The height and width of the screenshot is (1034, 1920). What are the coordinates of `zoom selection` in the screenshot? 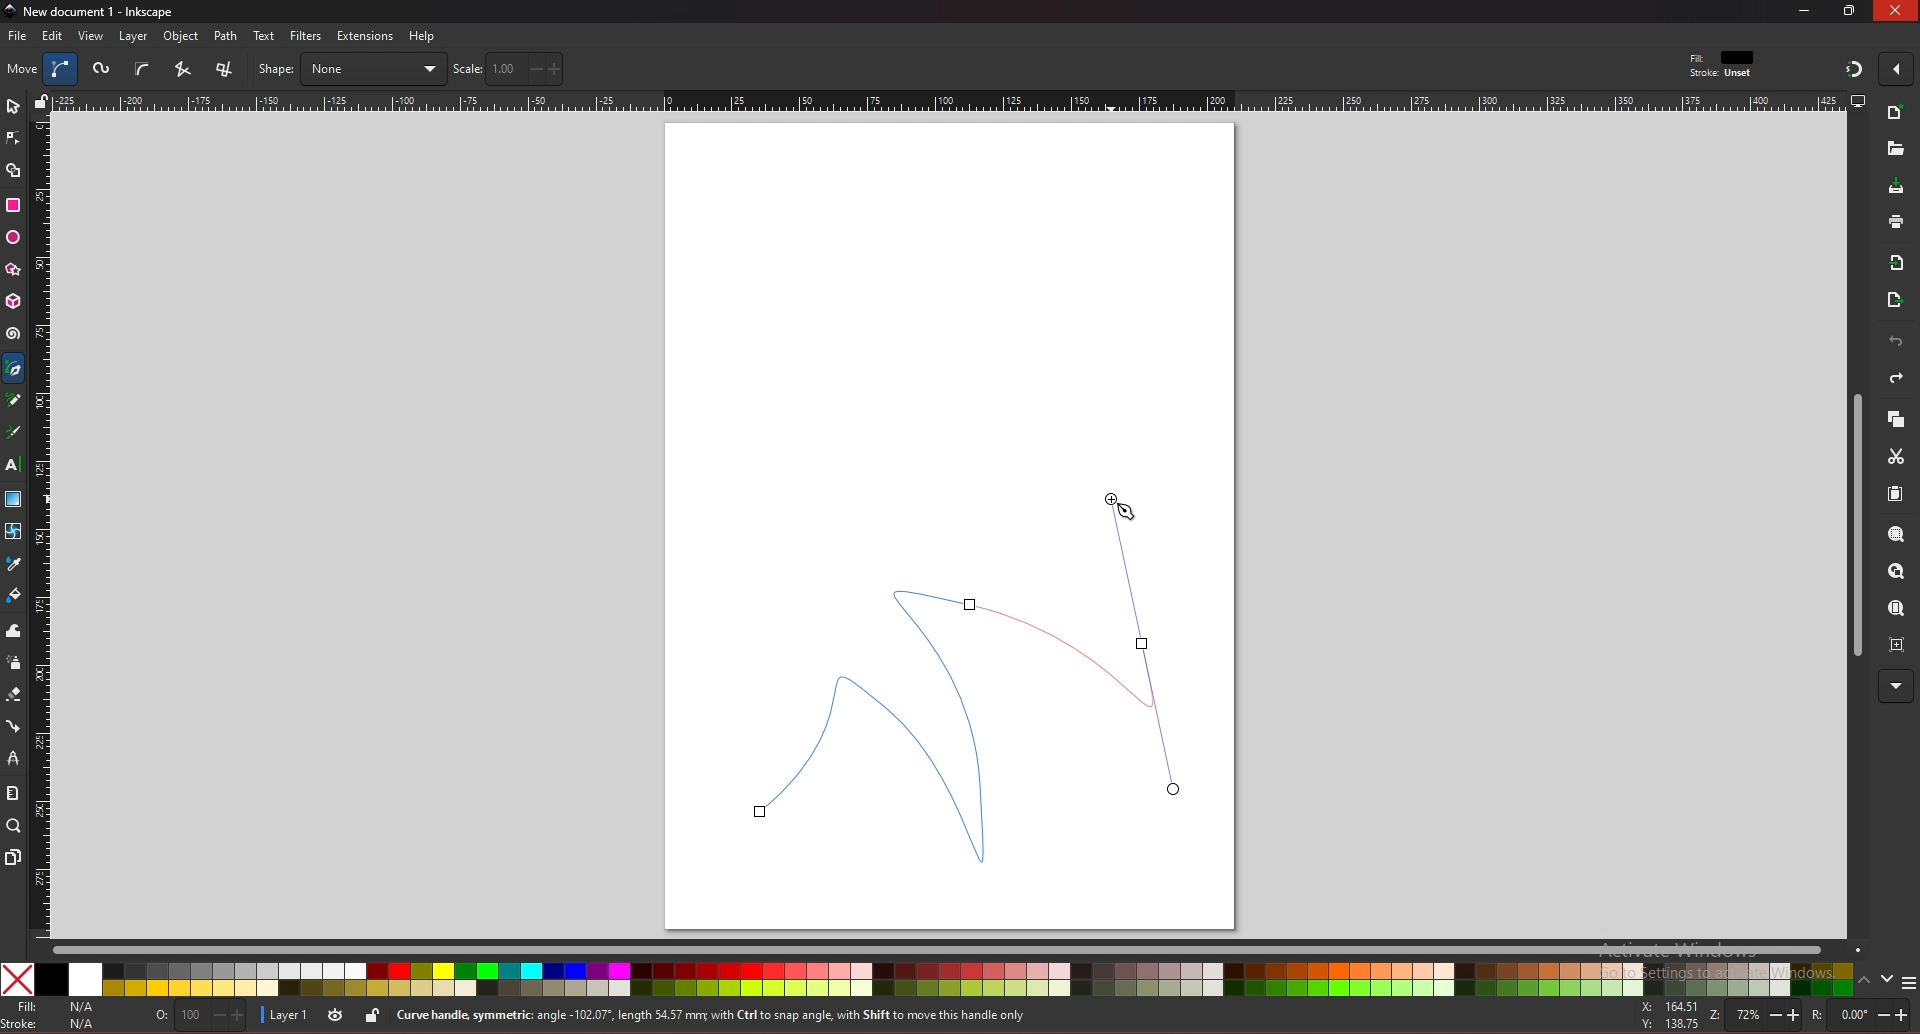 It's located at (1898, 536).